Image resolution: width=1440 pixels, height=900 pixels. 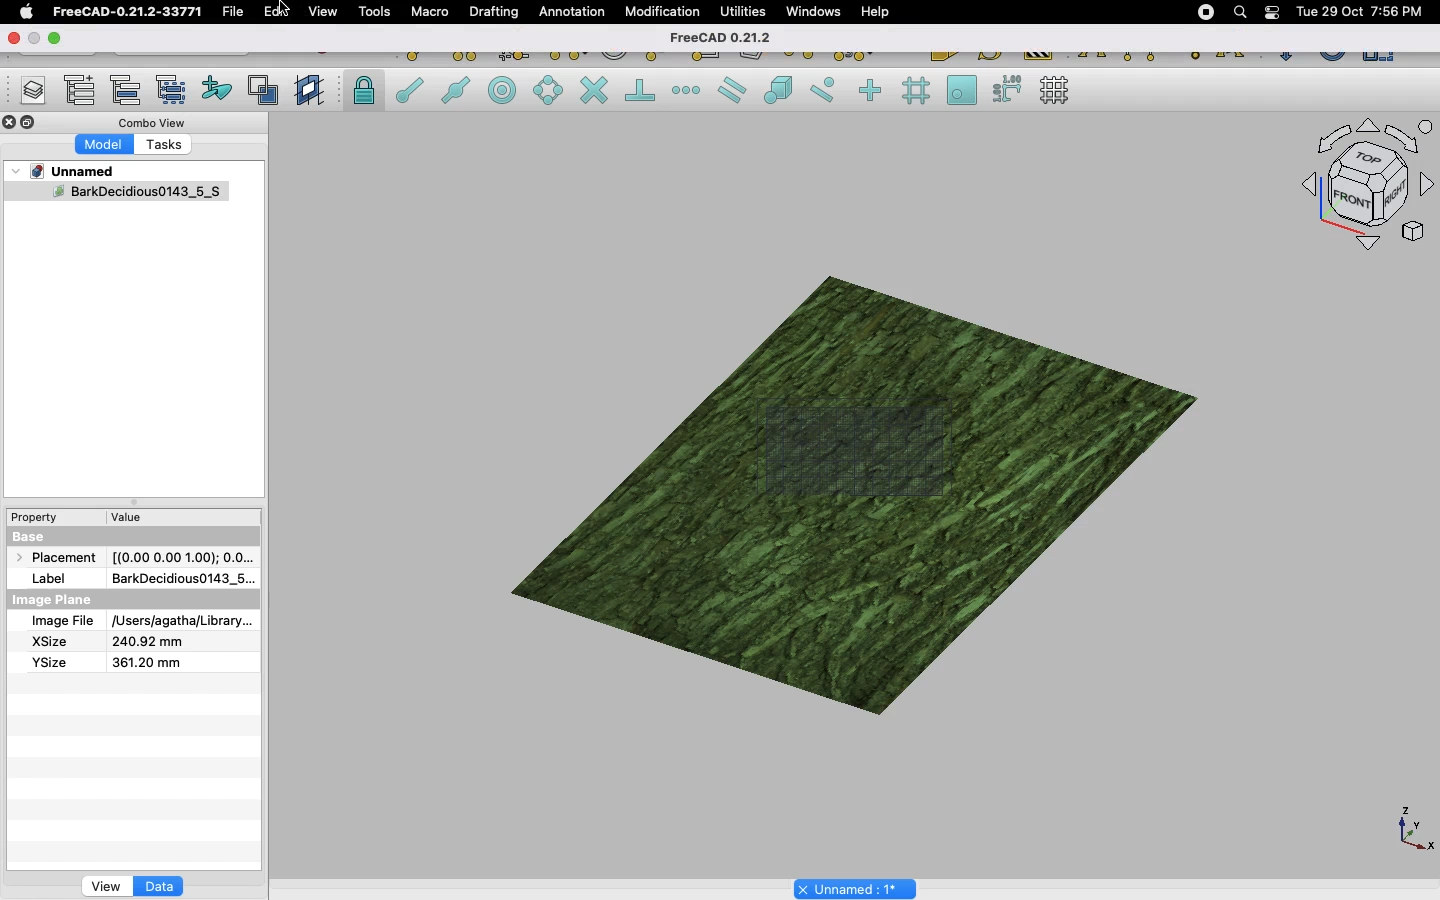 What do you see at coordinates (129, 90) in the screenshot?
I see `Move to group` at bounding box center [129, 90].